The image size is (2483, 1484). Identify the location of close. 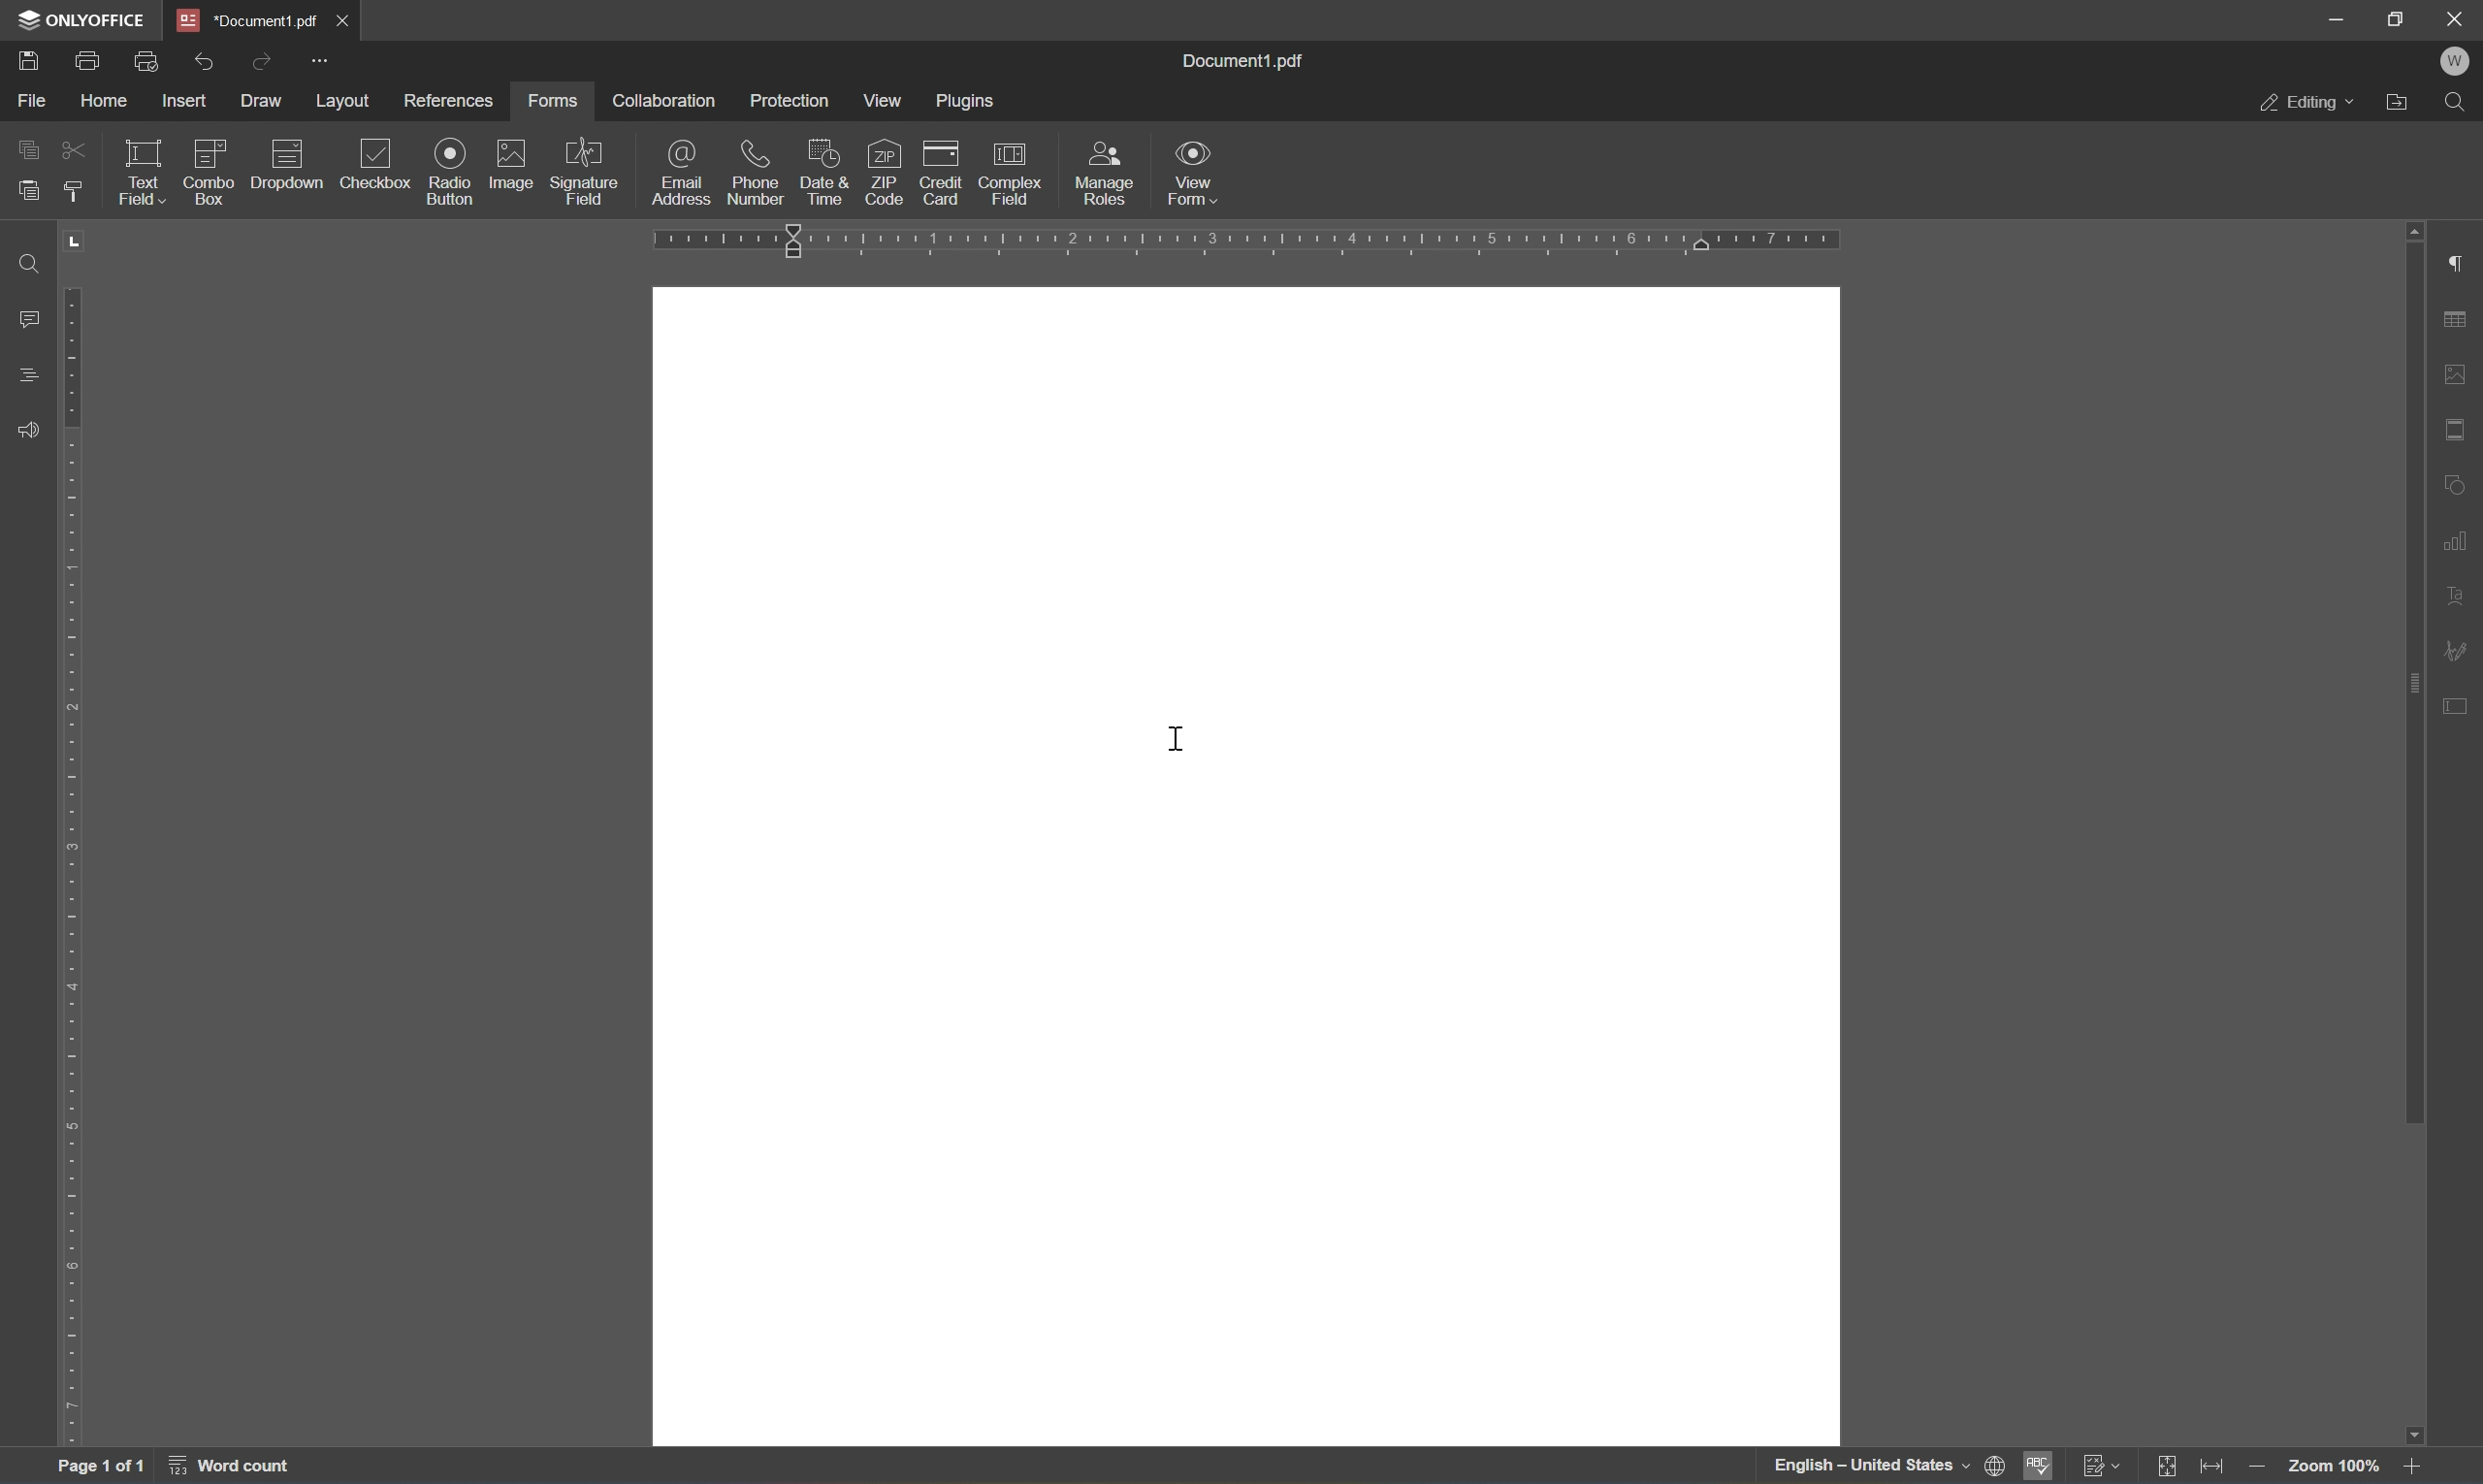
(2454, 19).